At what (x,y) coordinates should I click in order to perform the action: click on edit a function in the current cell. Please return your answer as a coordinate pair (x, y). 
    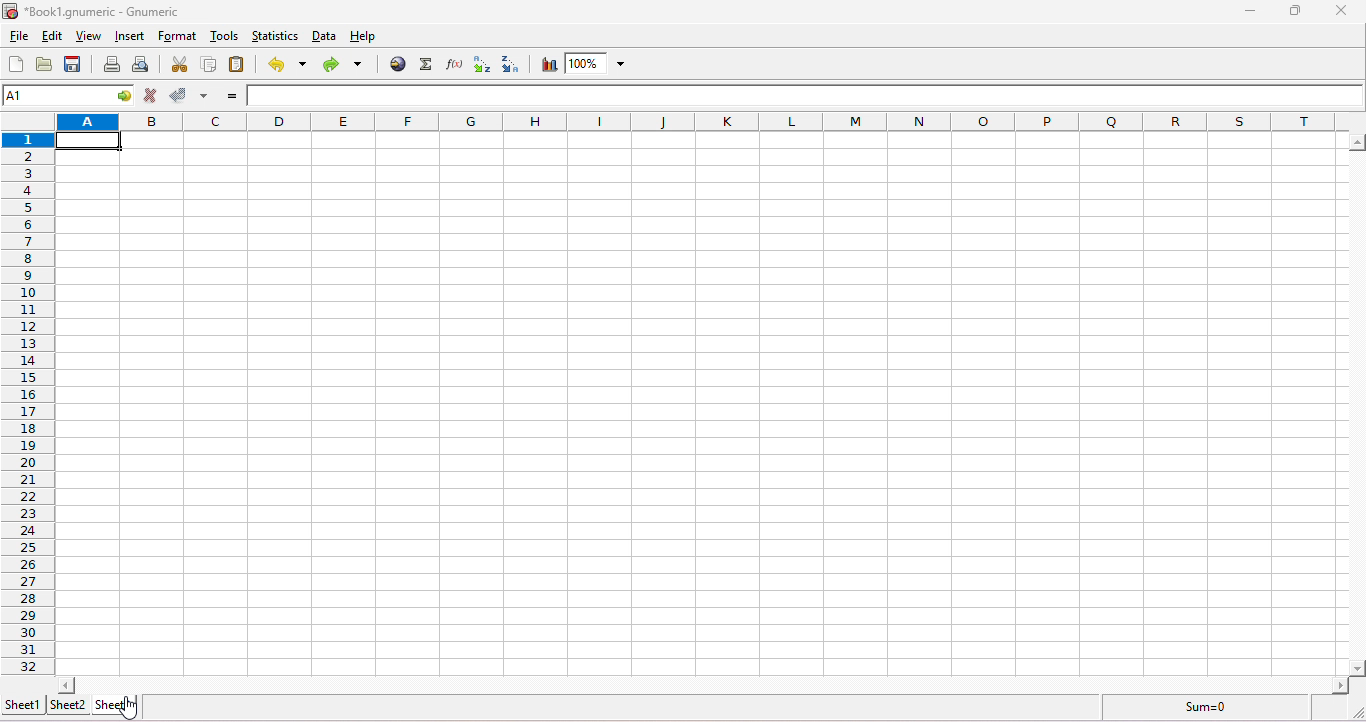
    Looking at the image, I should click on (453, 63).